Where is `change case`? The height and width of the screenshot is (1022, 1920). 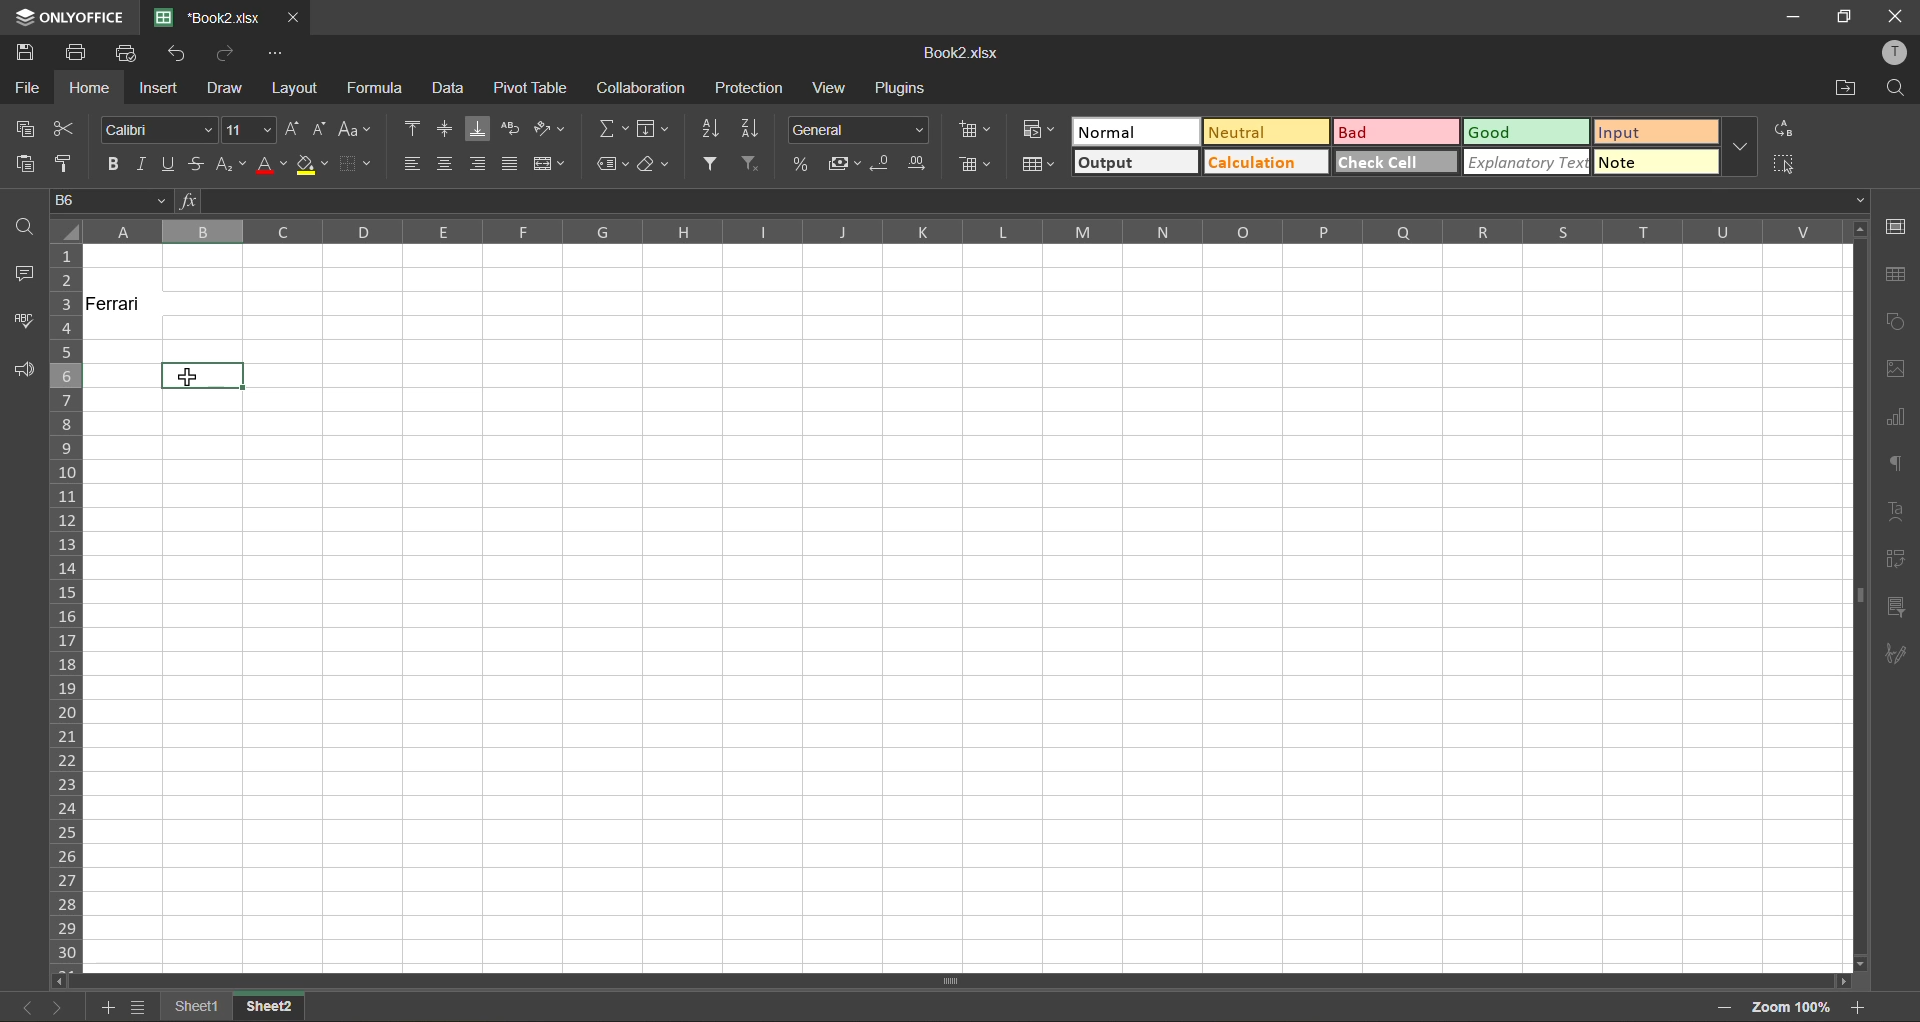 change case is located at coordinates (356, 131).